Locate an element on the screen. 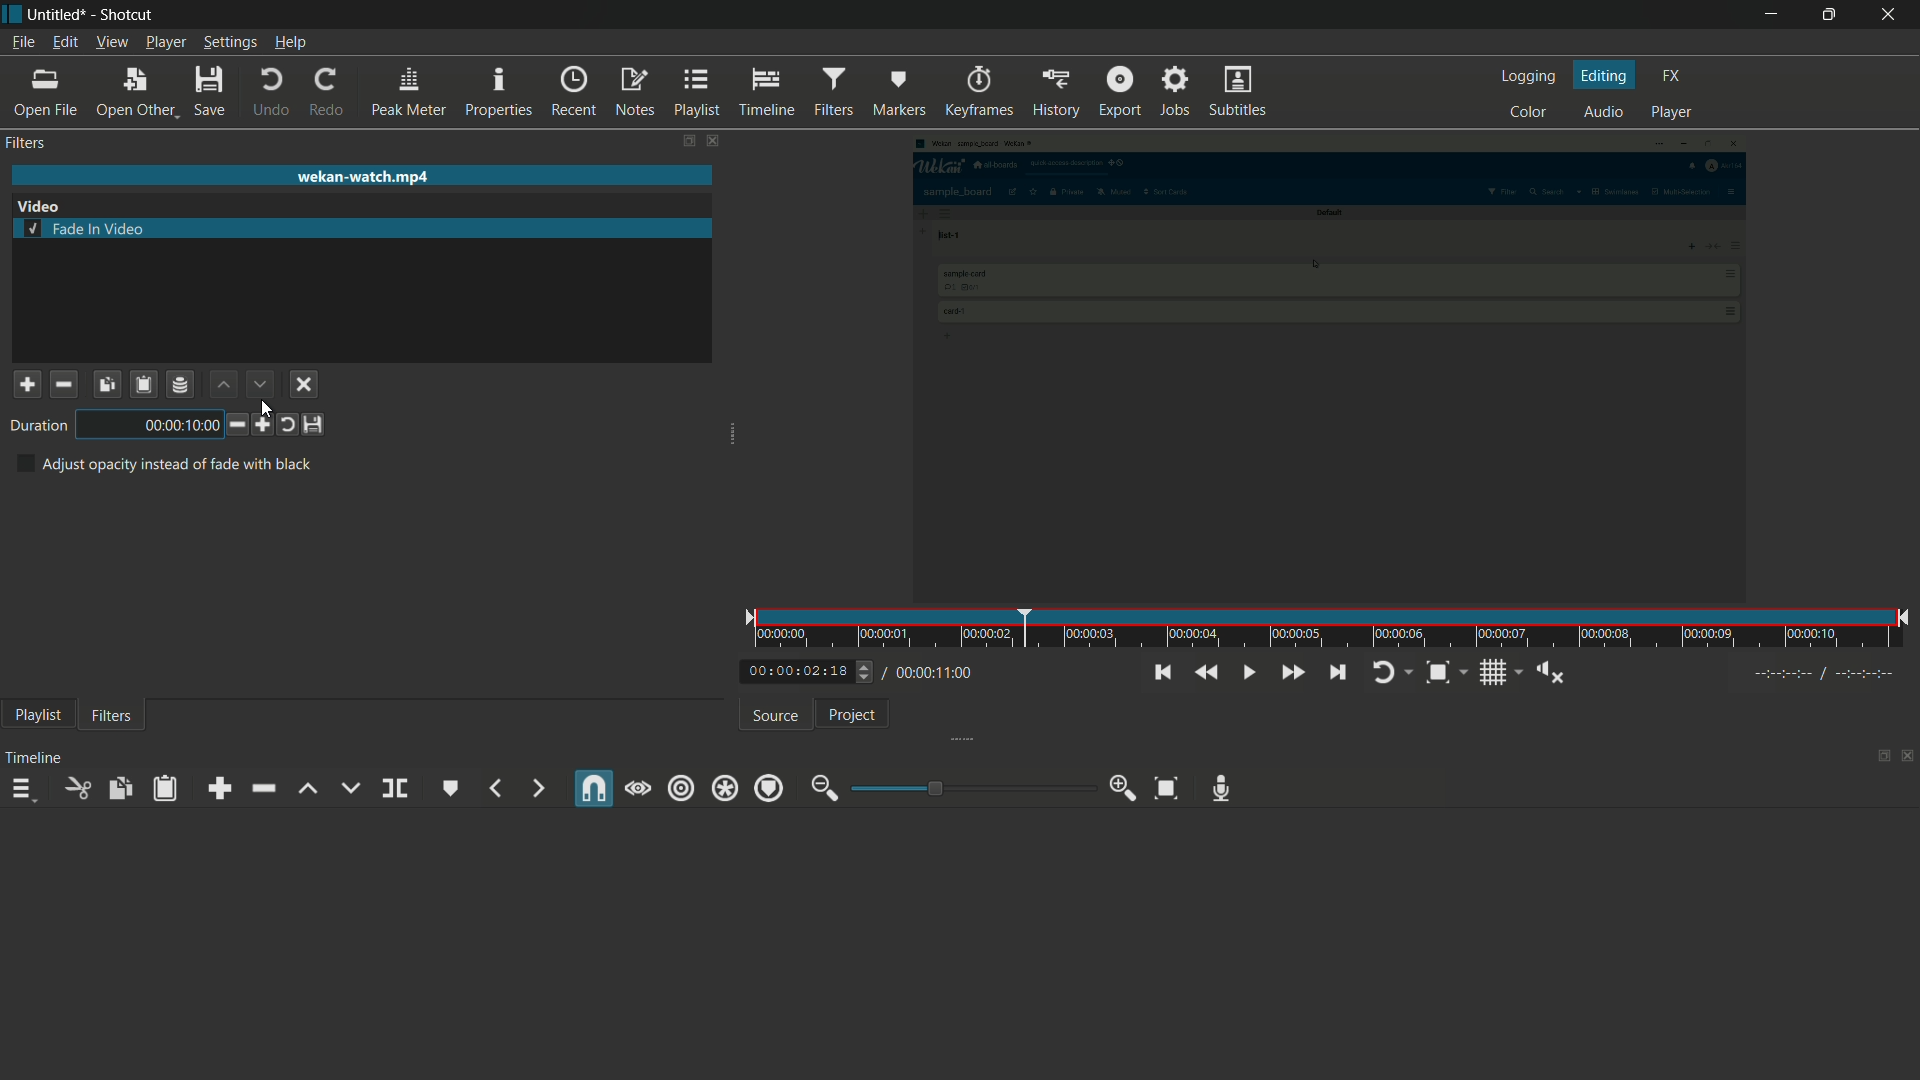 The image size is (1920, 1080). append is located at coordinates (219, 788).